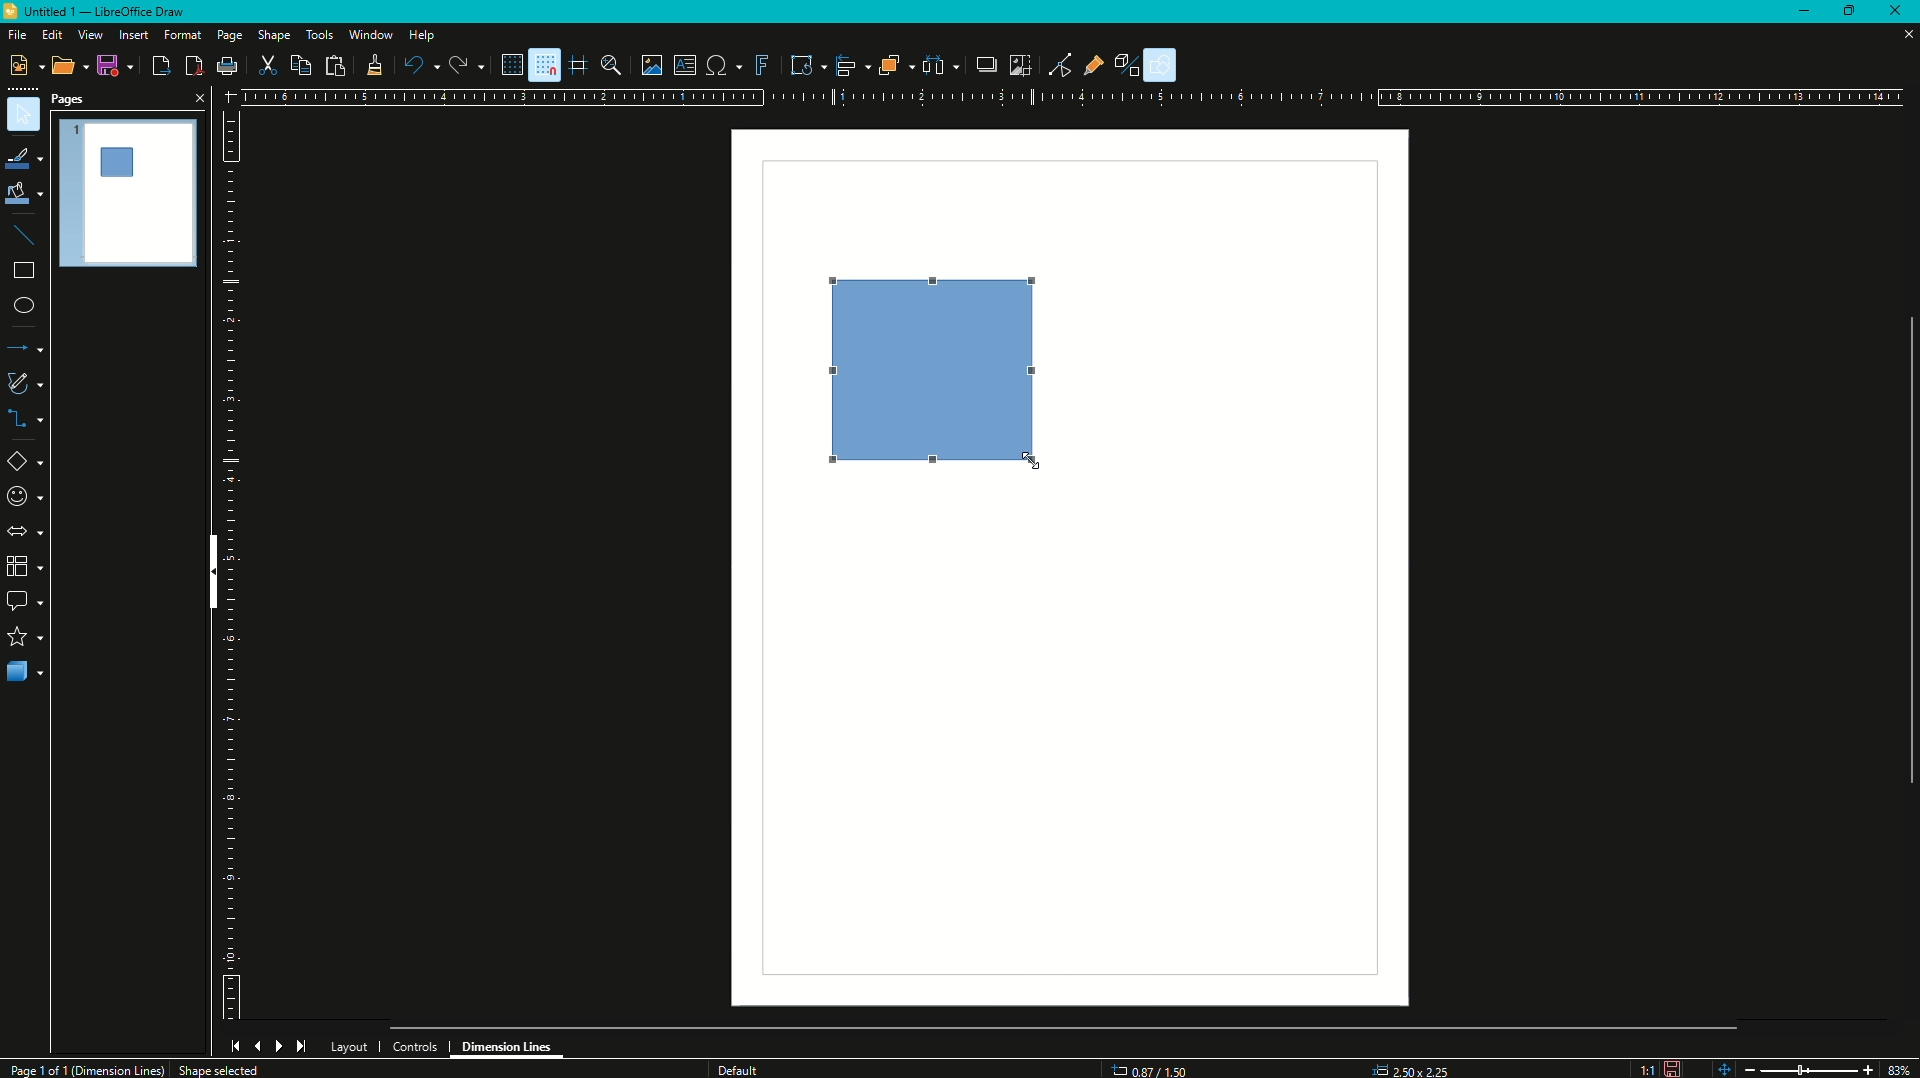  What do you see at coordinates (181, 36) in the screenshot?
I see `Format` at bounding box center [181, 36].